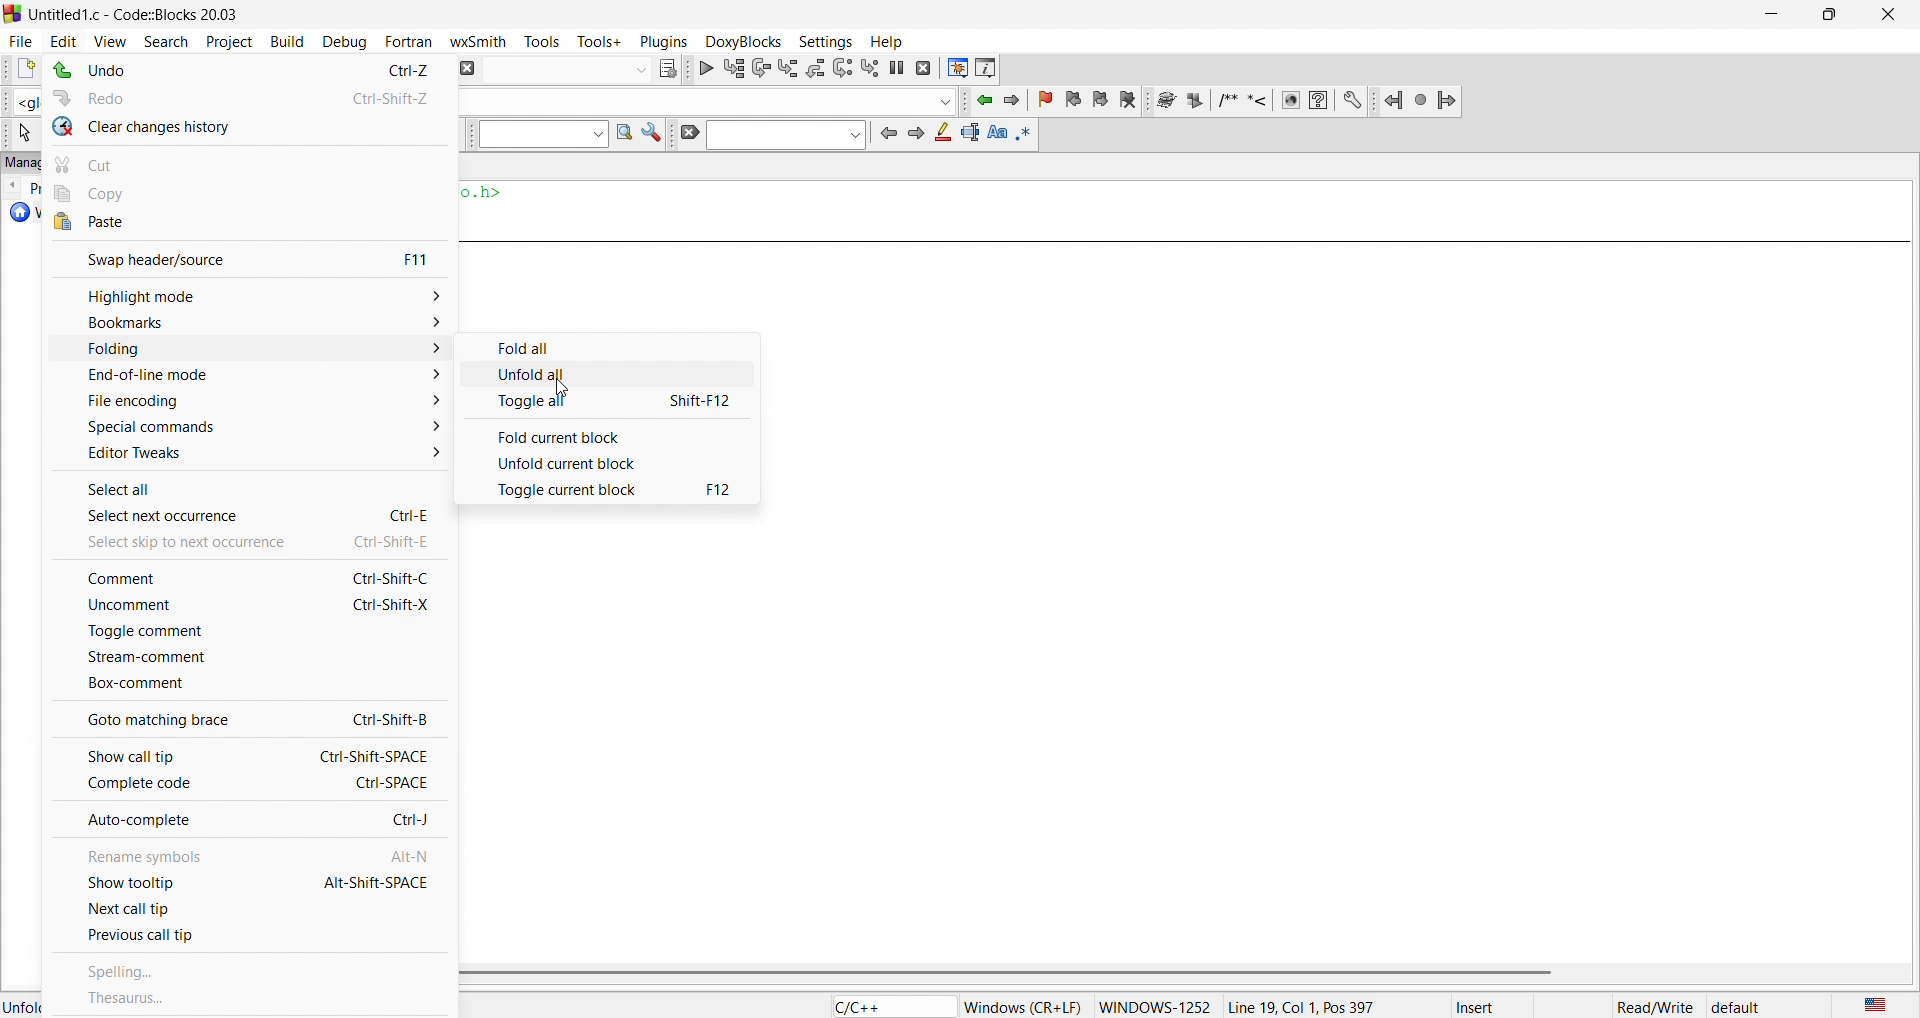  What do you see at coordinates (1288, 100) in the screenshot?
I see `web` at bounding box center [1288, 100].